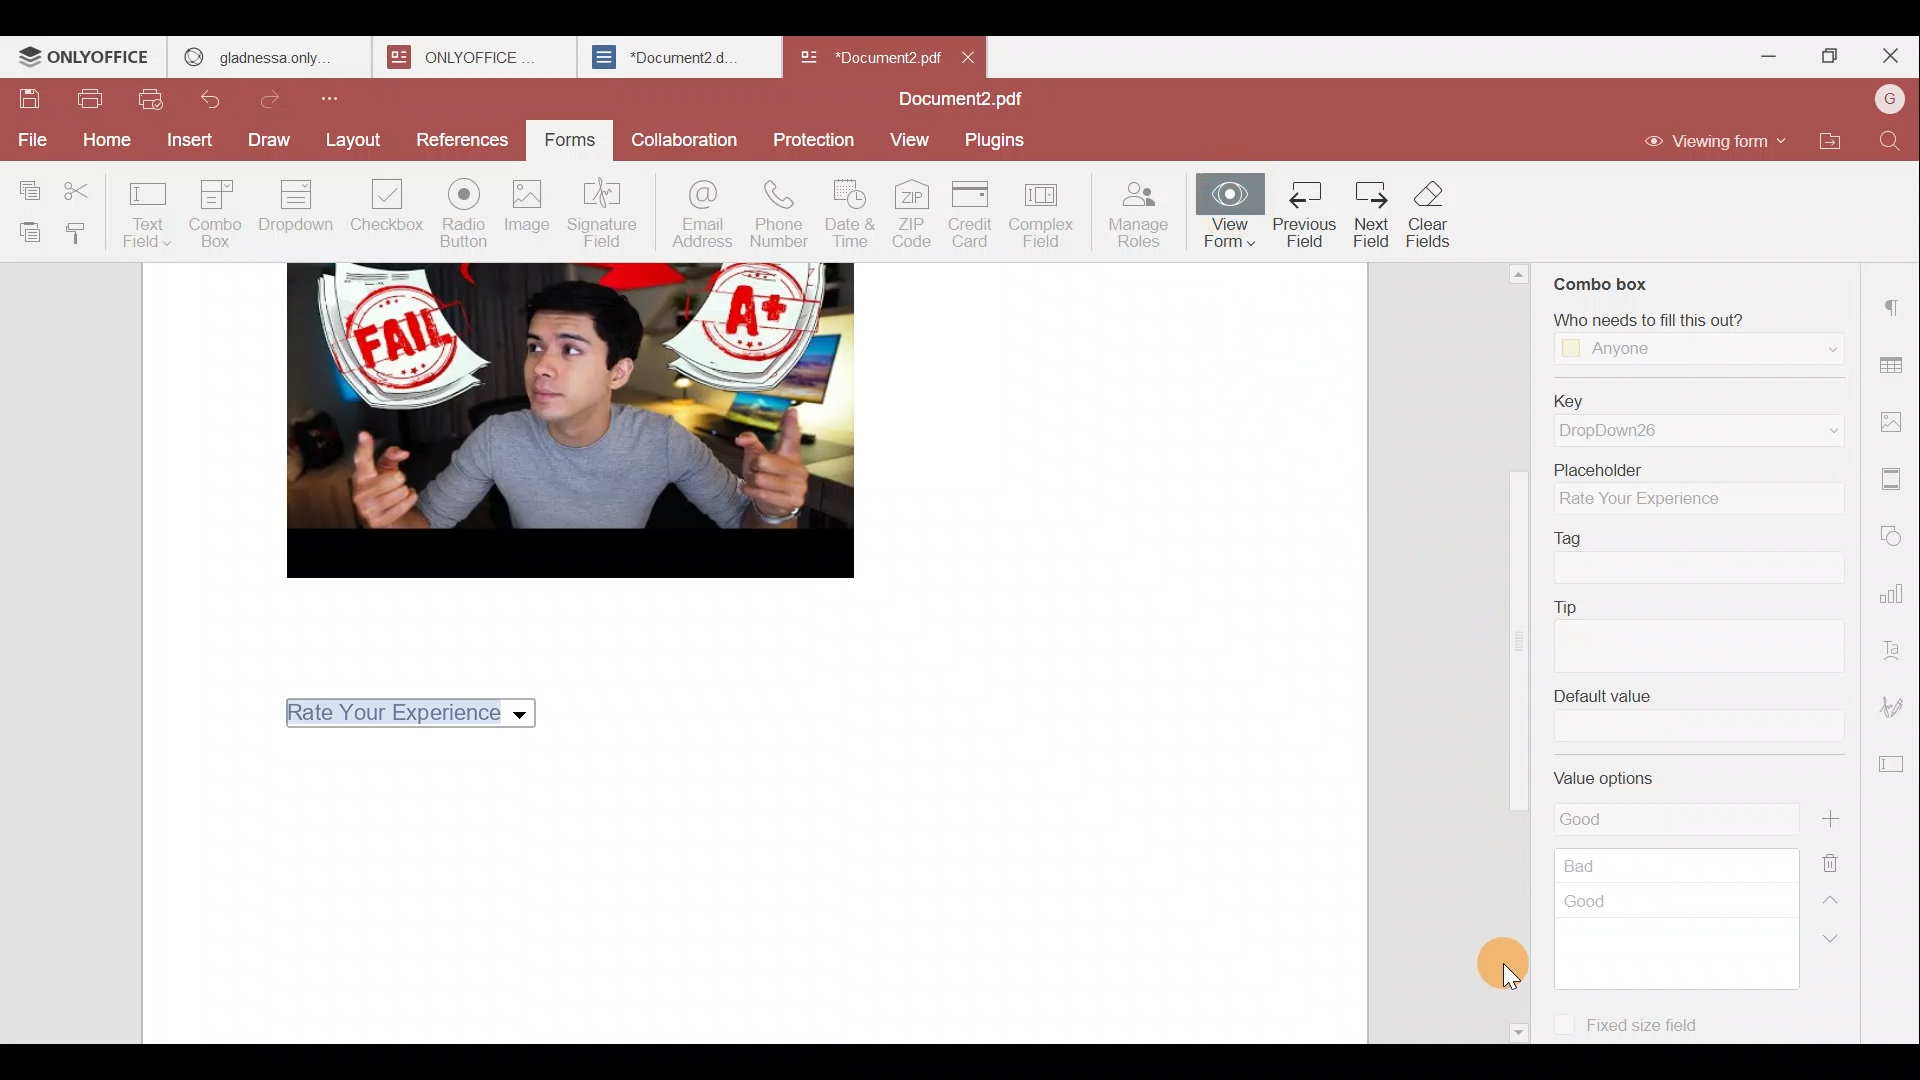 Image resolution: width=1920 pixels, height=1080 pixels. Describe the element at coordinates (1660, 868) in the screenshot. I see `Value options` at that location.